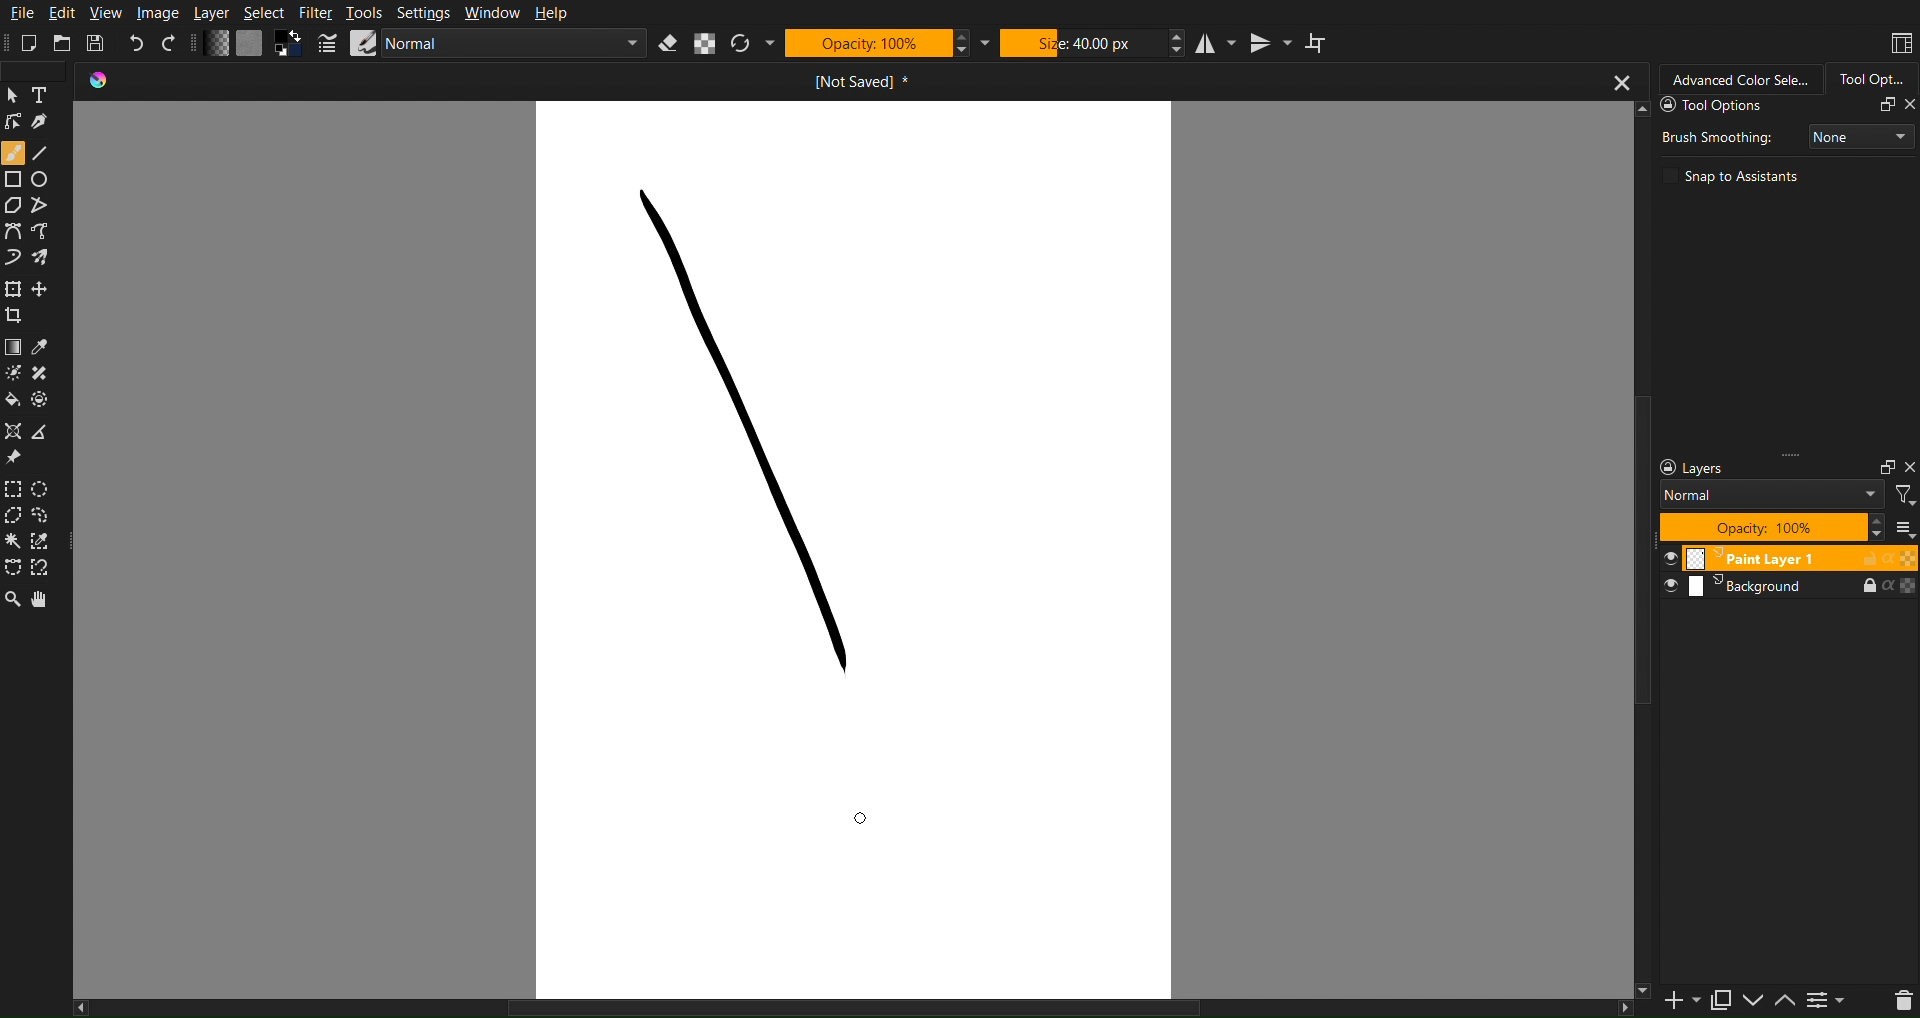 The height and width of the screenshot is (1018, 1920). I want to click on Color Fill, so click(14, 398).